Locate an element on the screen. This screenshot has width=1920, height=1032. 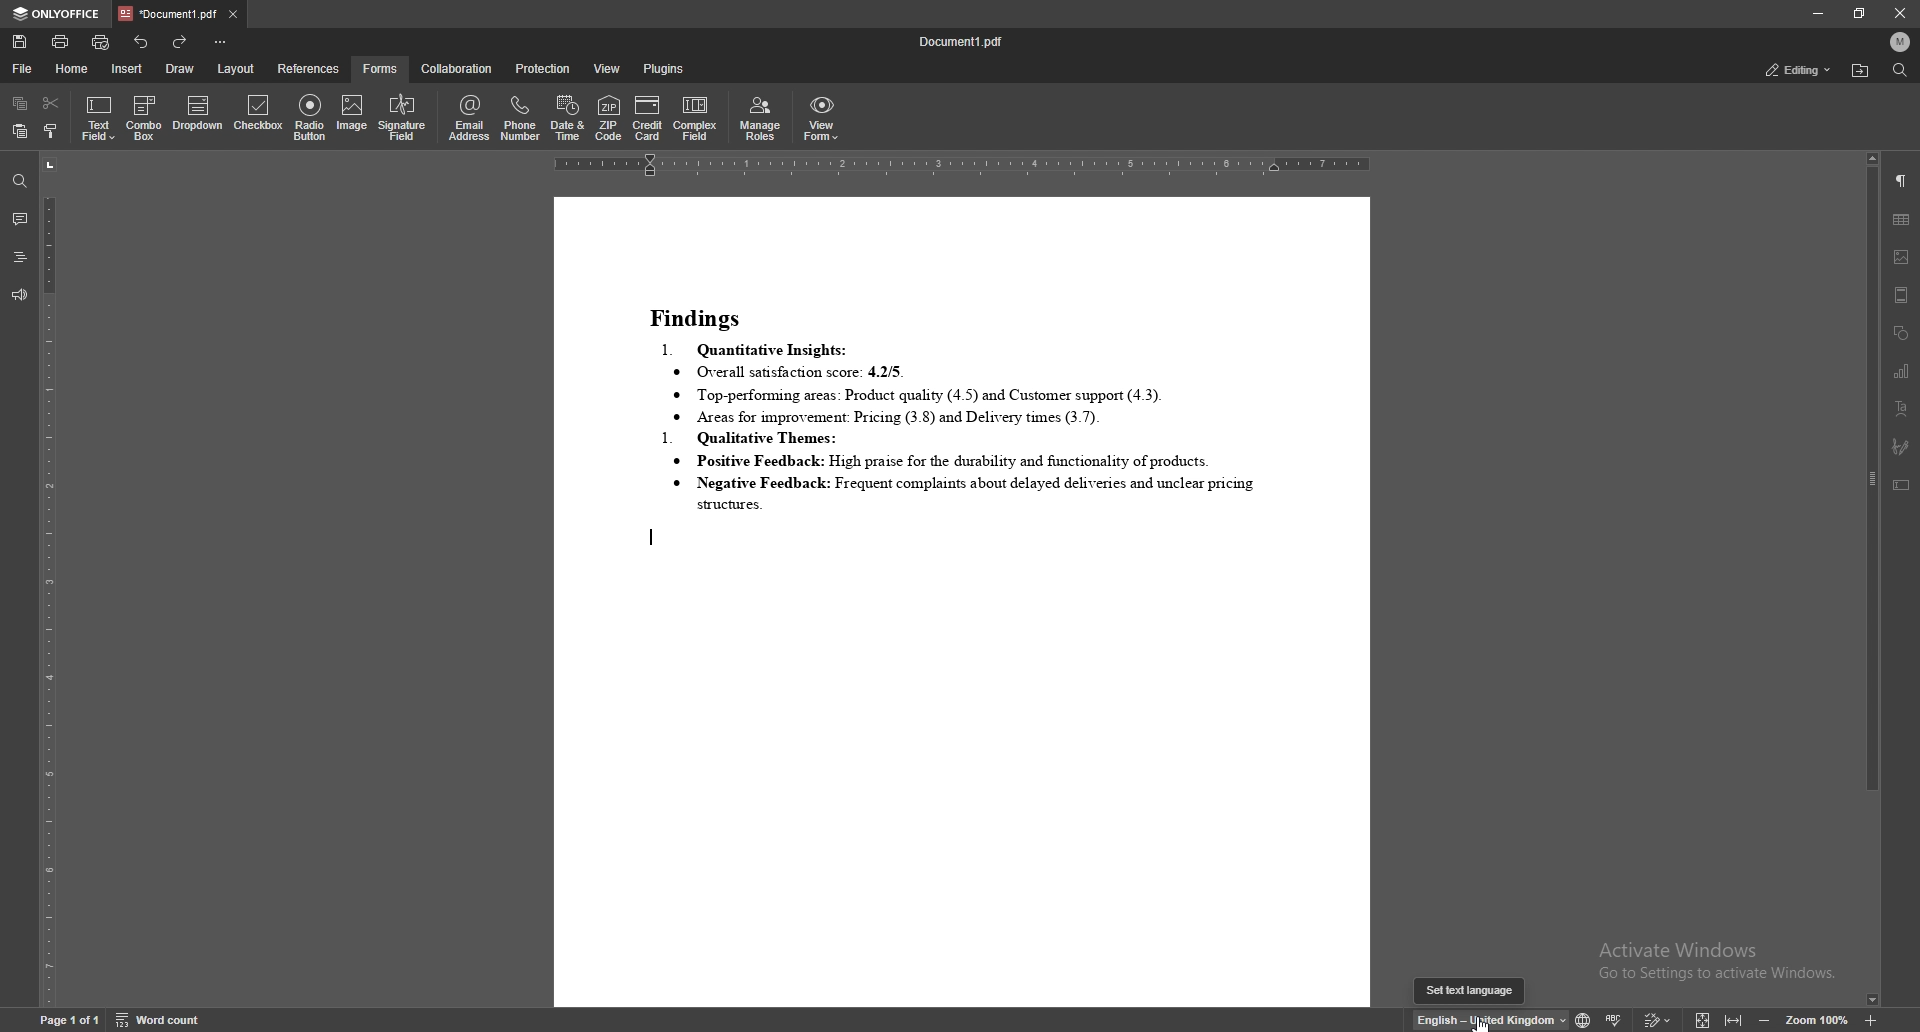
tab is located at coordinates (167, 14).